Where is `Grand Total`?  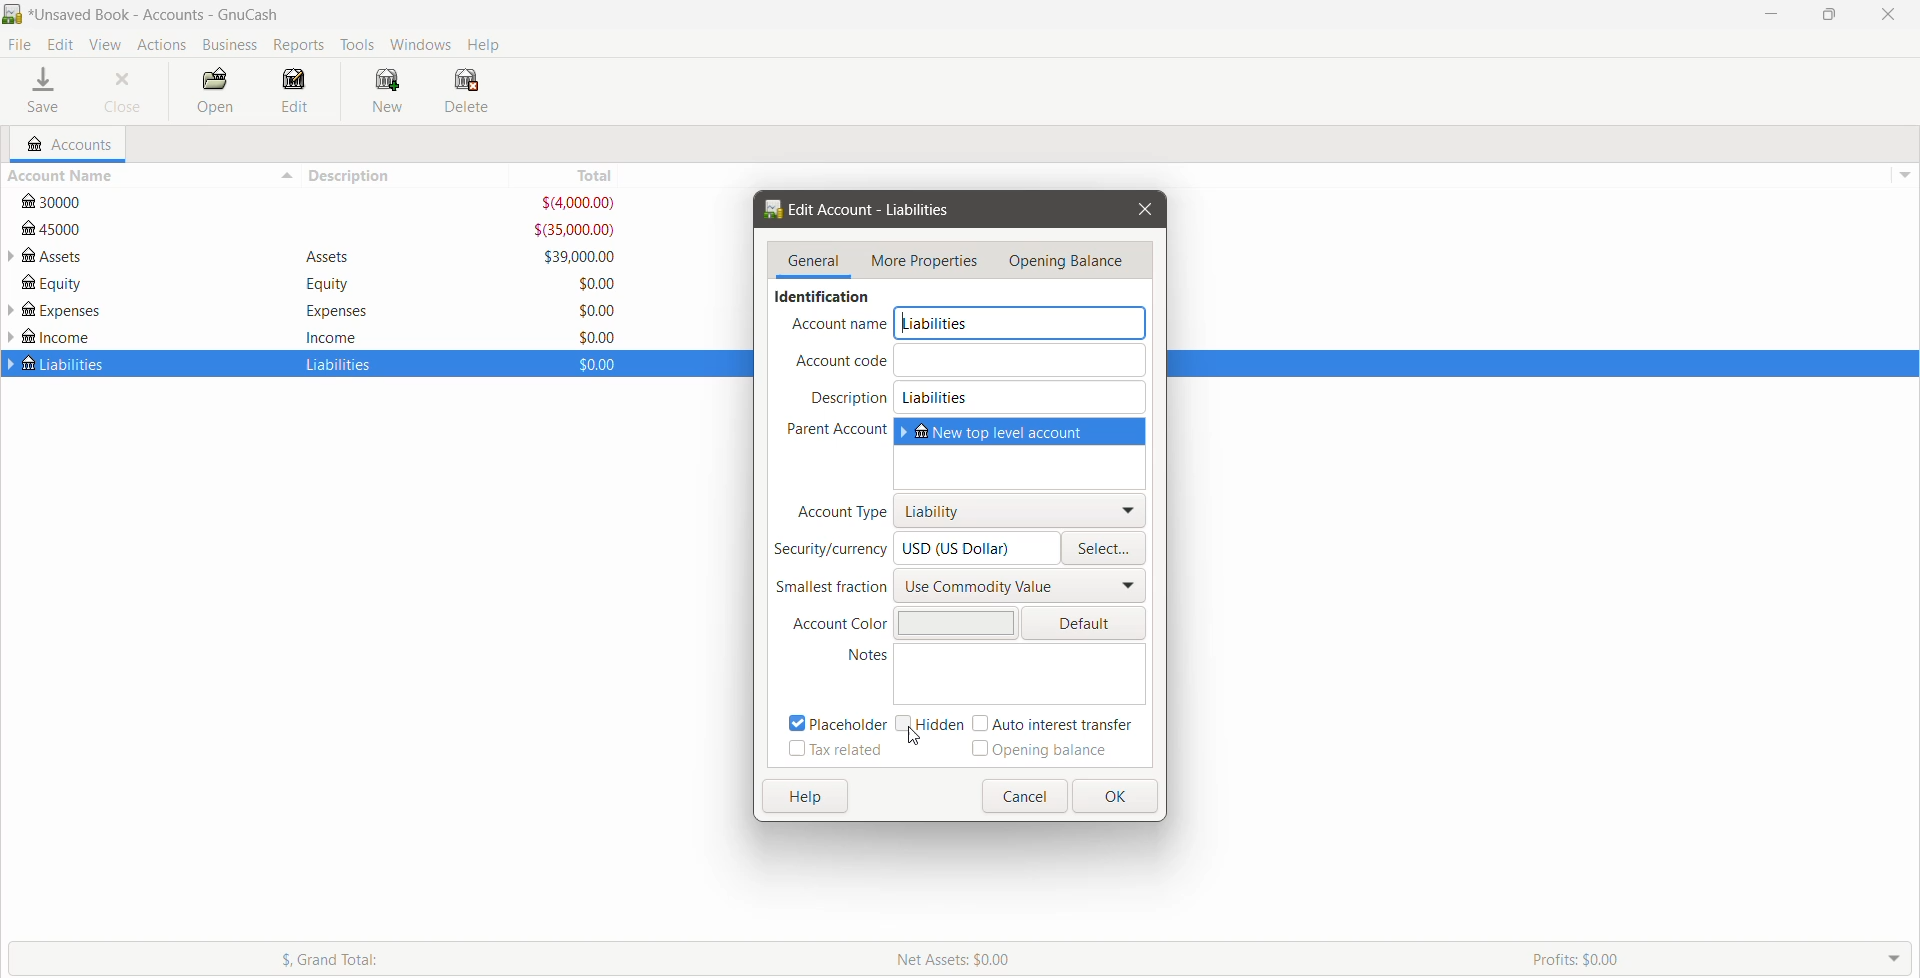 Grand Total is located at coordinates (435, 958).